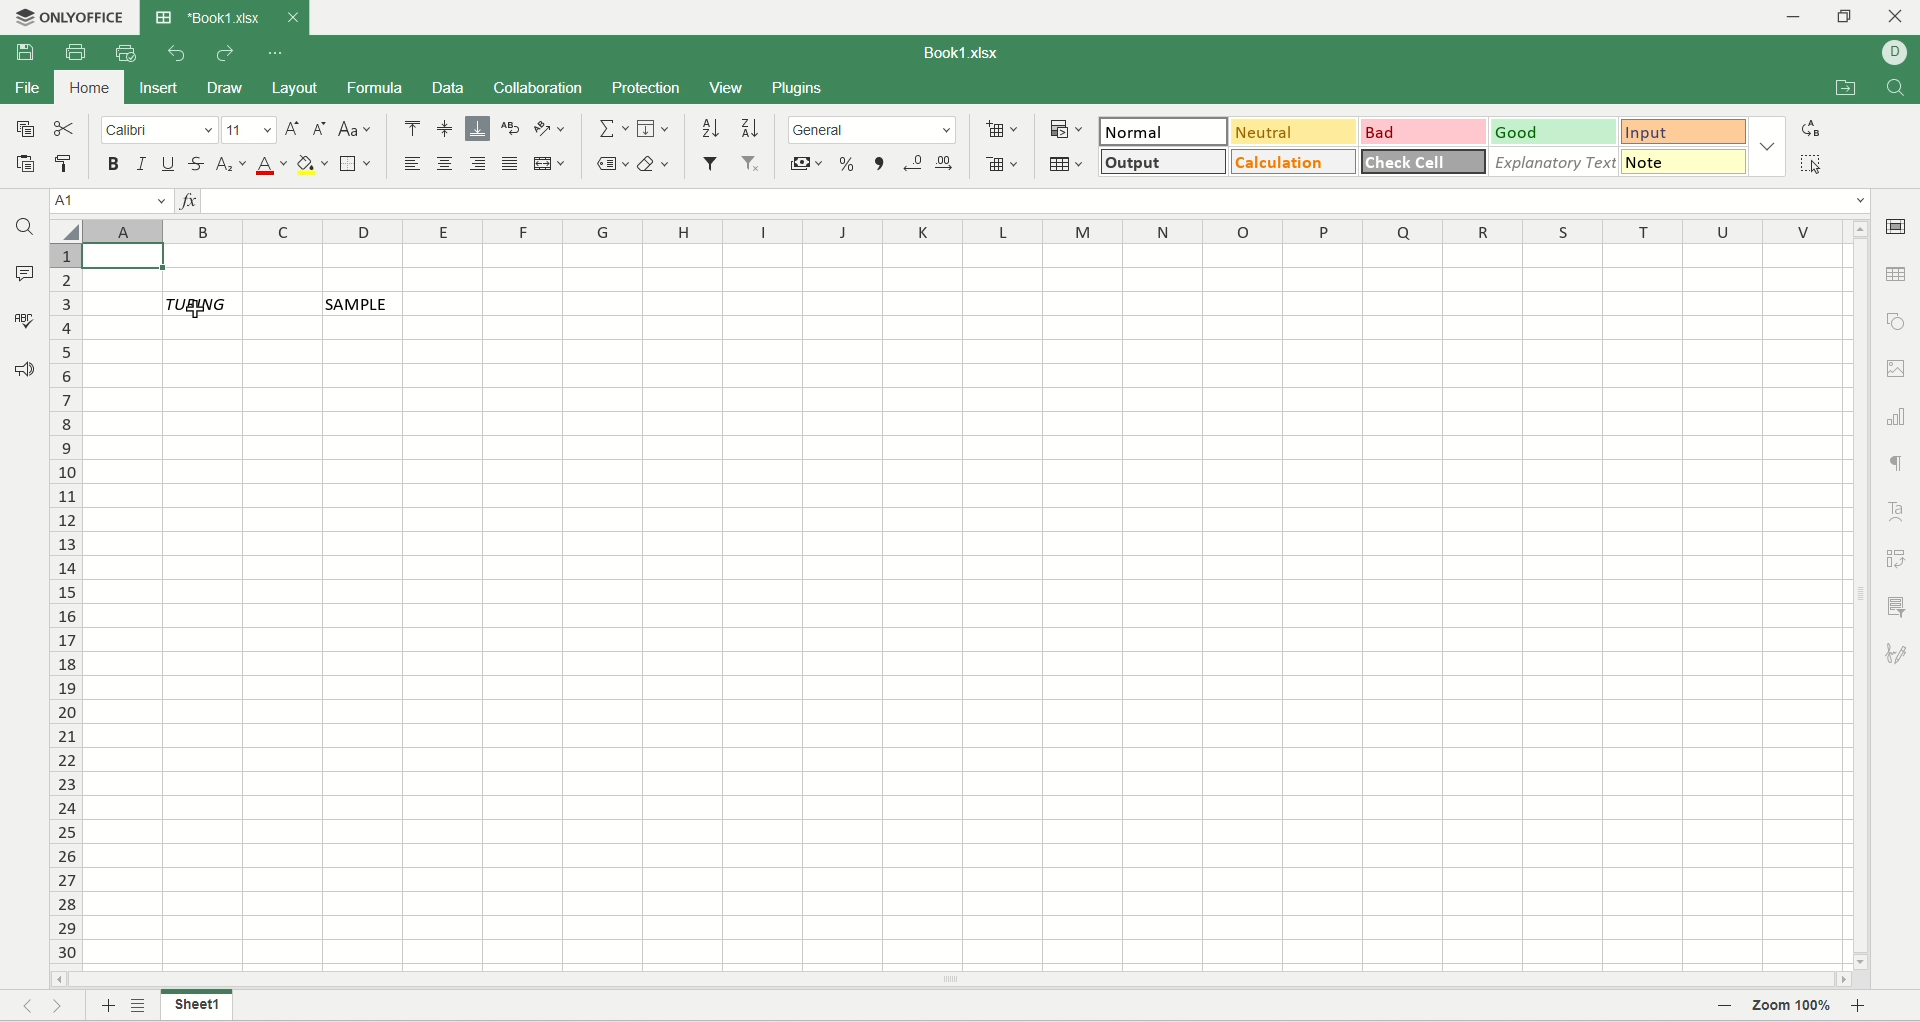 Image resolution: width=1920 pixels, height=1022 pixels. Describe the element at coordinates (456, 91) in the screenshot. I see `data` at that location.